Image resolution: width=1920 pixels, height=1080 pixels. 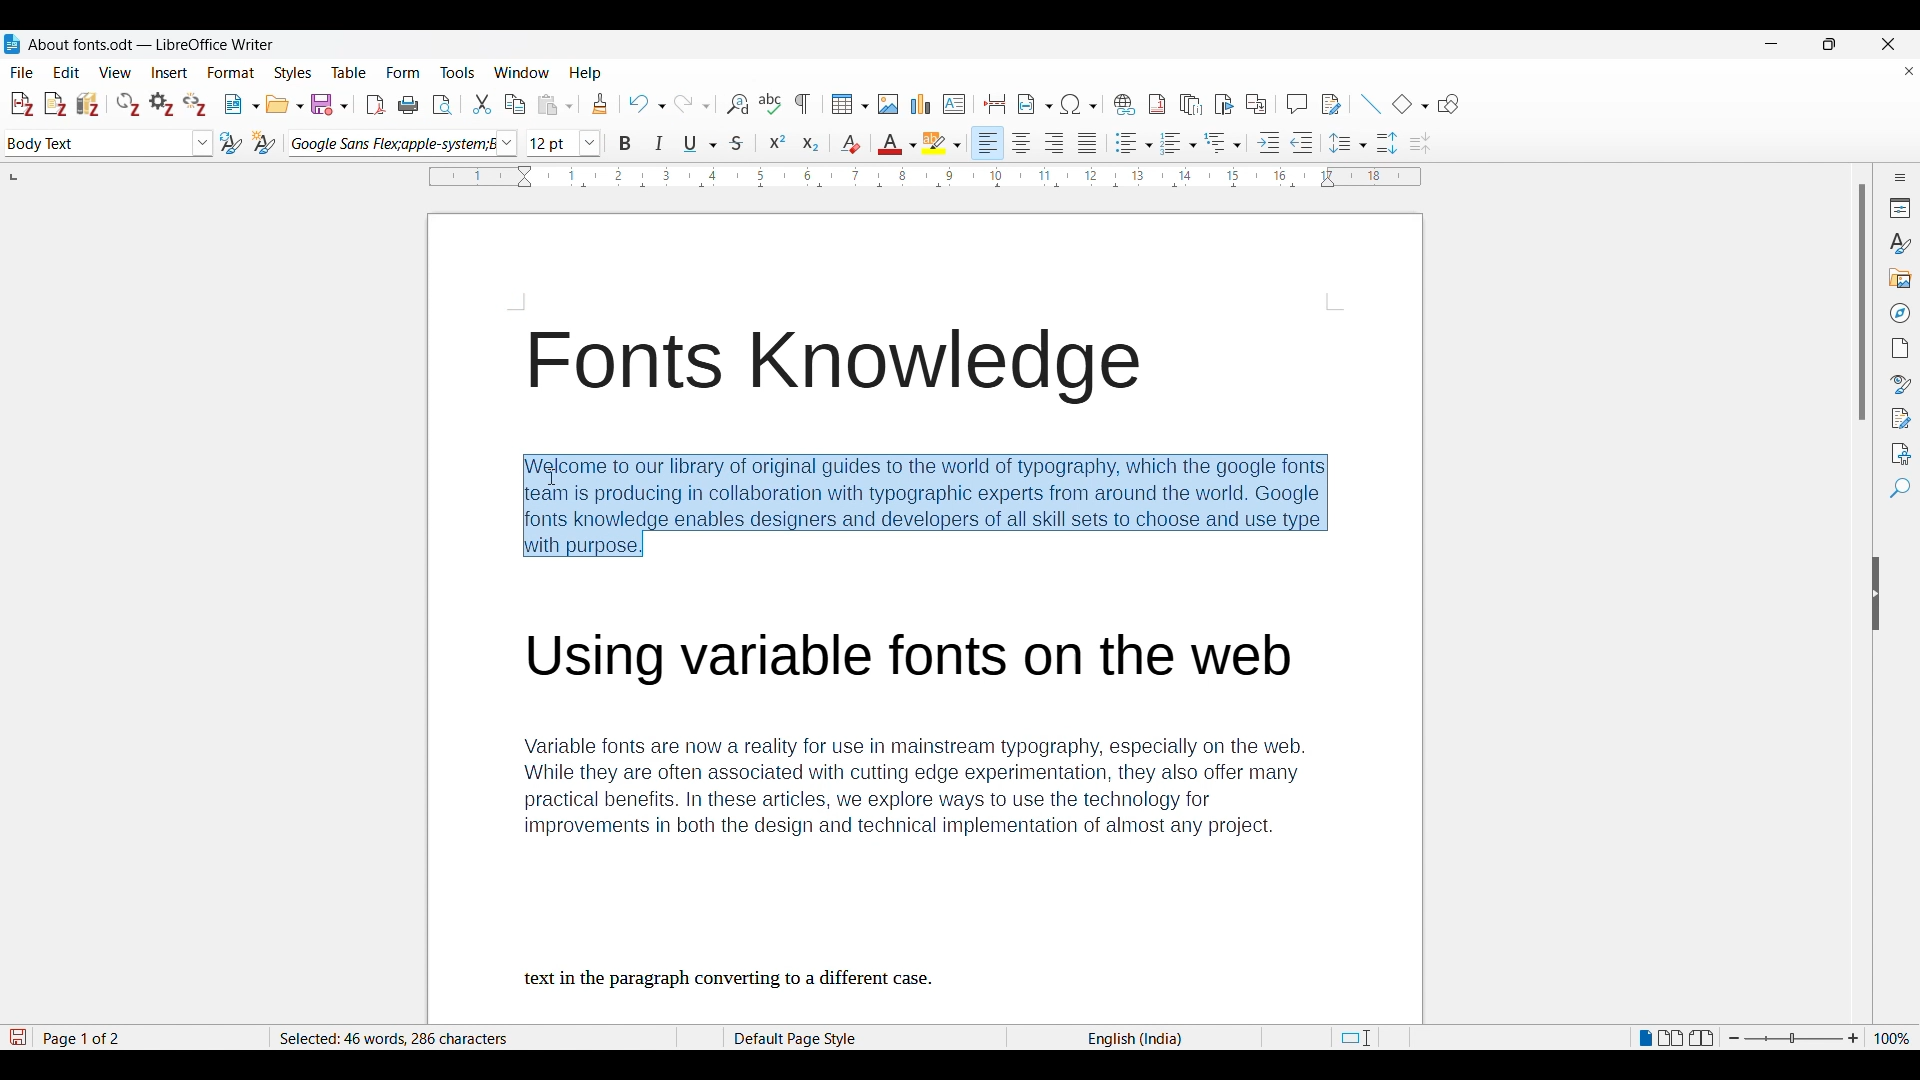 What do you see at coordinates (1133, 143) in the screenshot?
I see `Unordered list` at bounding box center [1133, 143].